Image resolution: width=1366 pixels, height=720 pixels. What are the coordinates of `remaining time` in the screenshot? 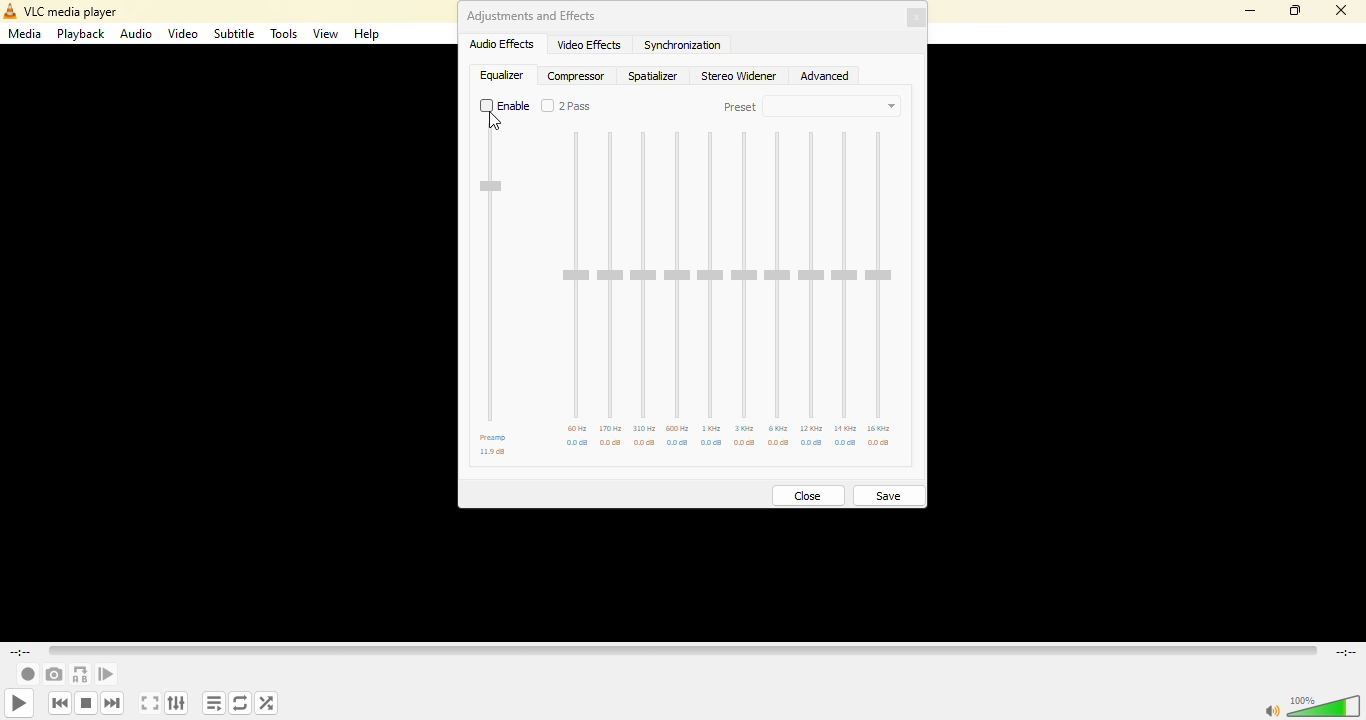 It's located at (1346, 653).